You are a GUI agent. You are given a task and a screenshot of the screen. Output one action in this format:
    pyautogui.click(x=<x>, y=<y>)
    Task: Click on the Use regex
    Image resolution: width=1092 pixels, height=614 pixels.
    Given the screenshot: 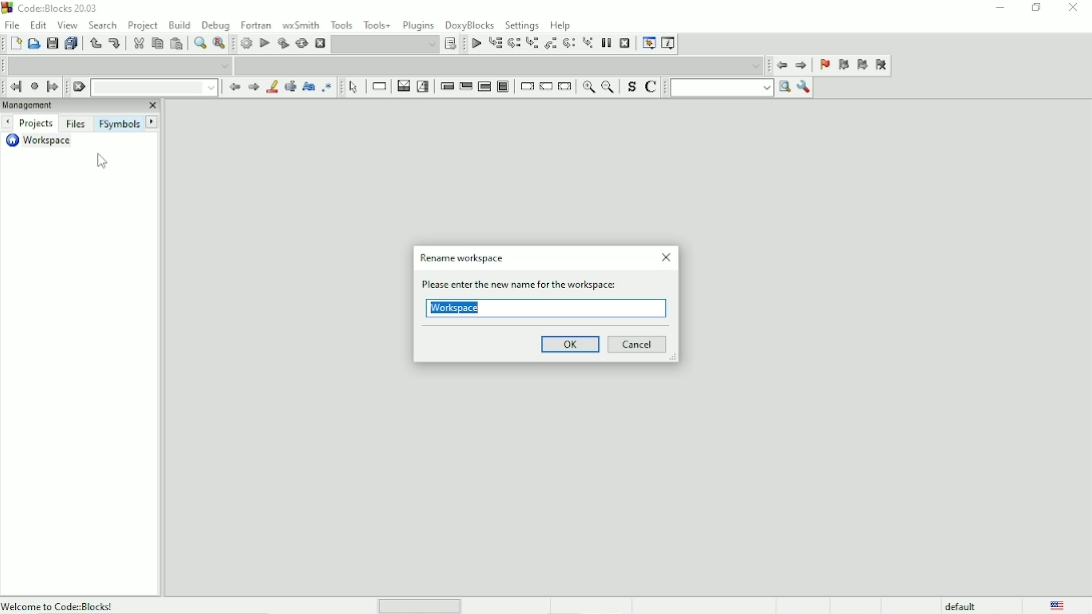 What is the action you would take?
    pyautogui.click(x=326, y=87)
    